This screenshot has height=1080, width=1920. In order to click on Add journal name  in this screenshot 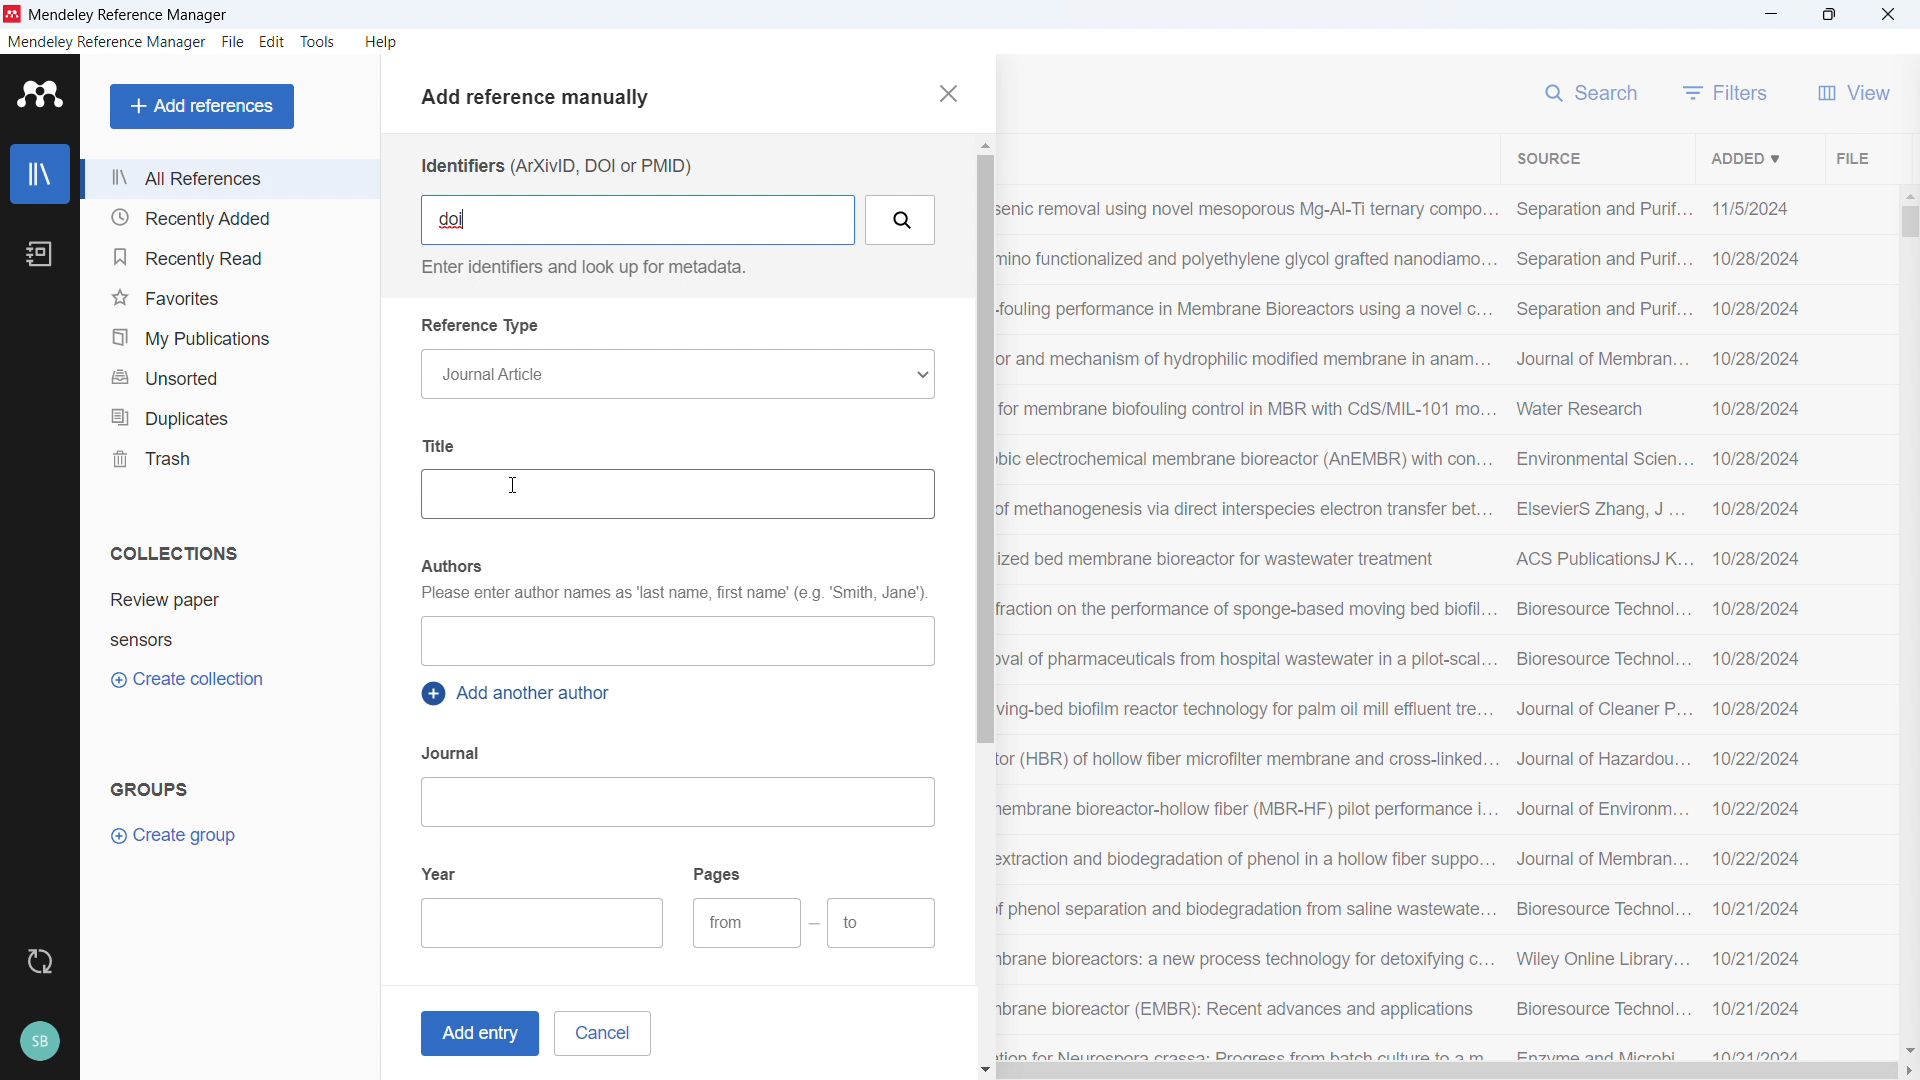, I will do `click(676, 802)`.